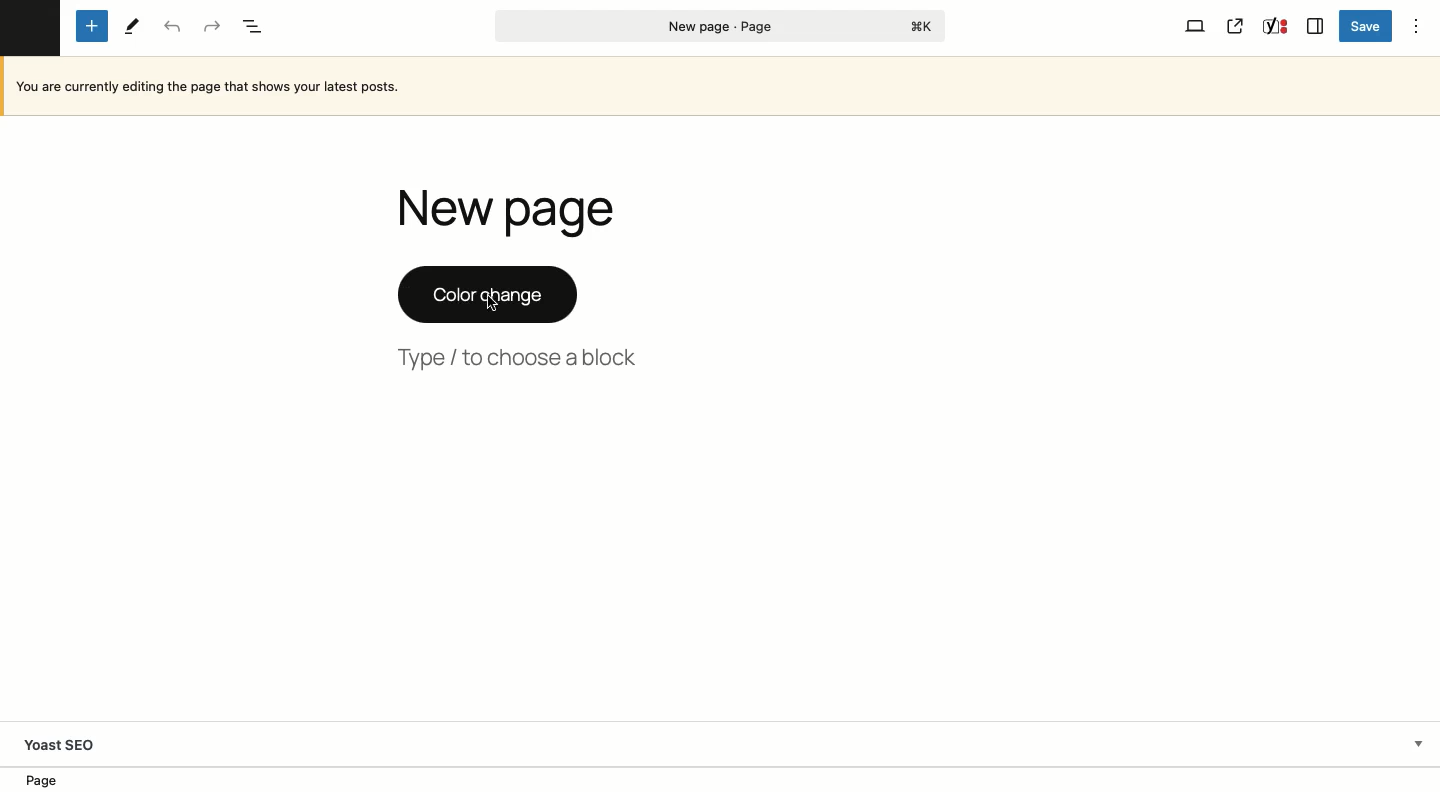 Image resolution: width=1440 pixels, height=792 pixels. Describe the element at coordinates (1195, 26) in the screenshot. I see `View` at that location.